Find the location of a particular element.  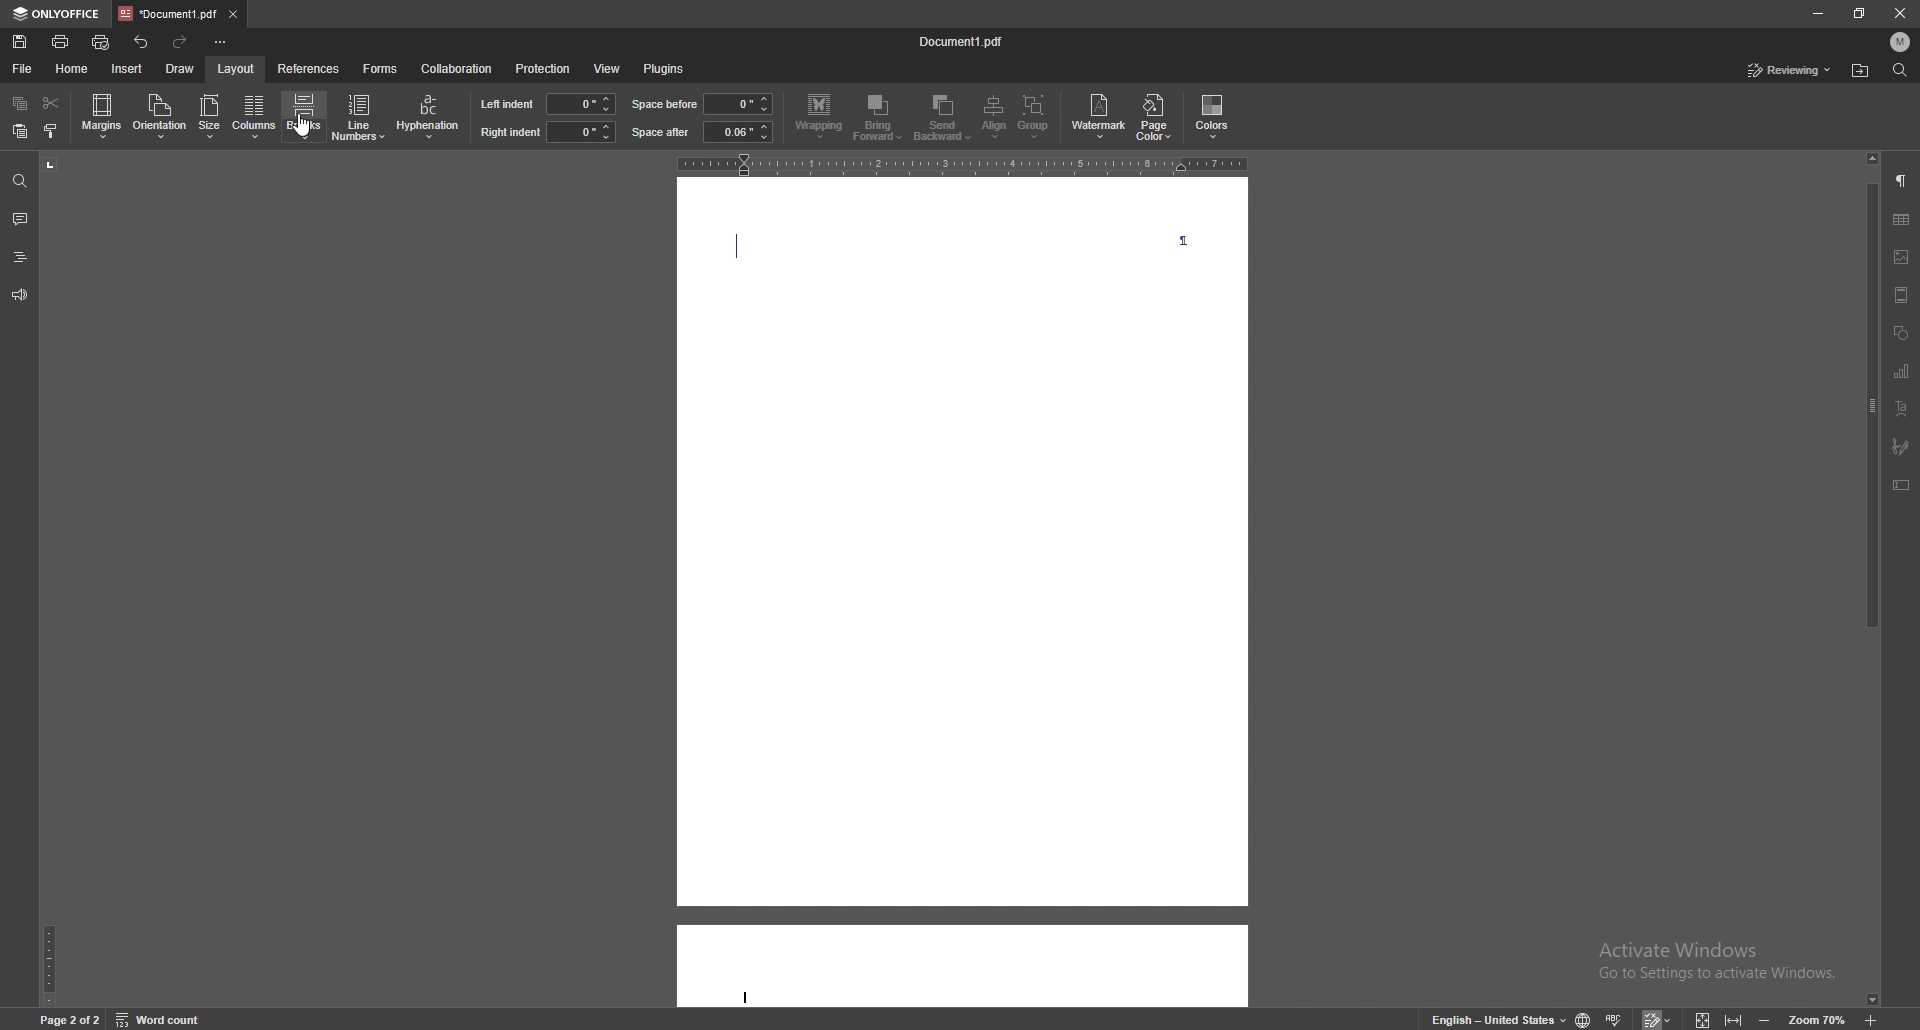

redo is located at coordinates (181, 41).